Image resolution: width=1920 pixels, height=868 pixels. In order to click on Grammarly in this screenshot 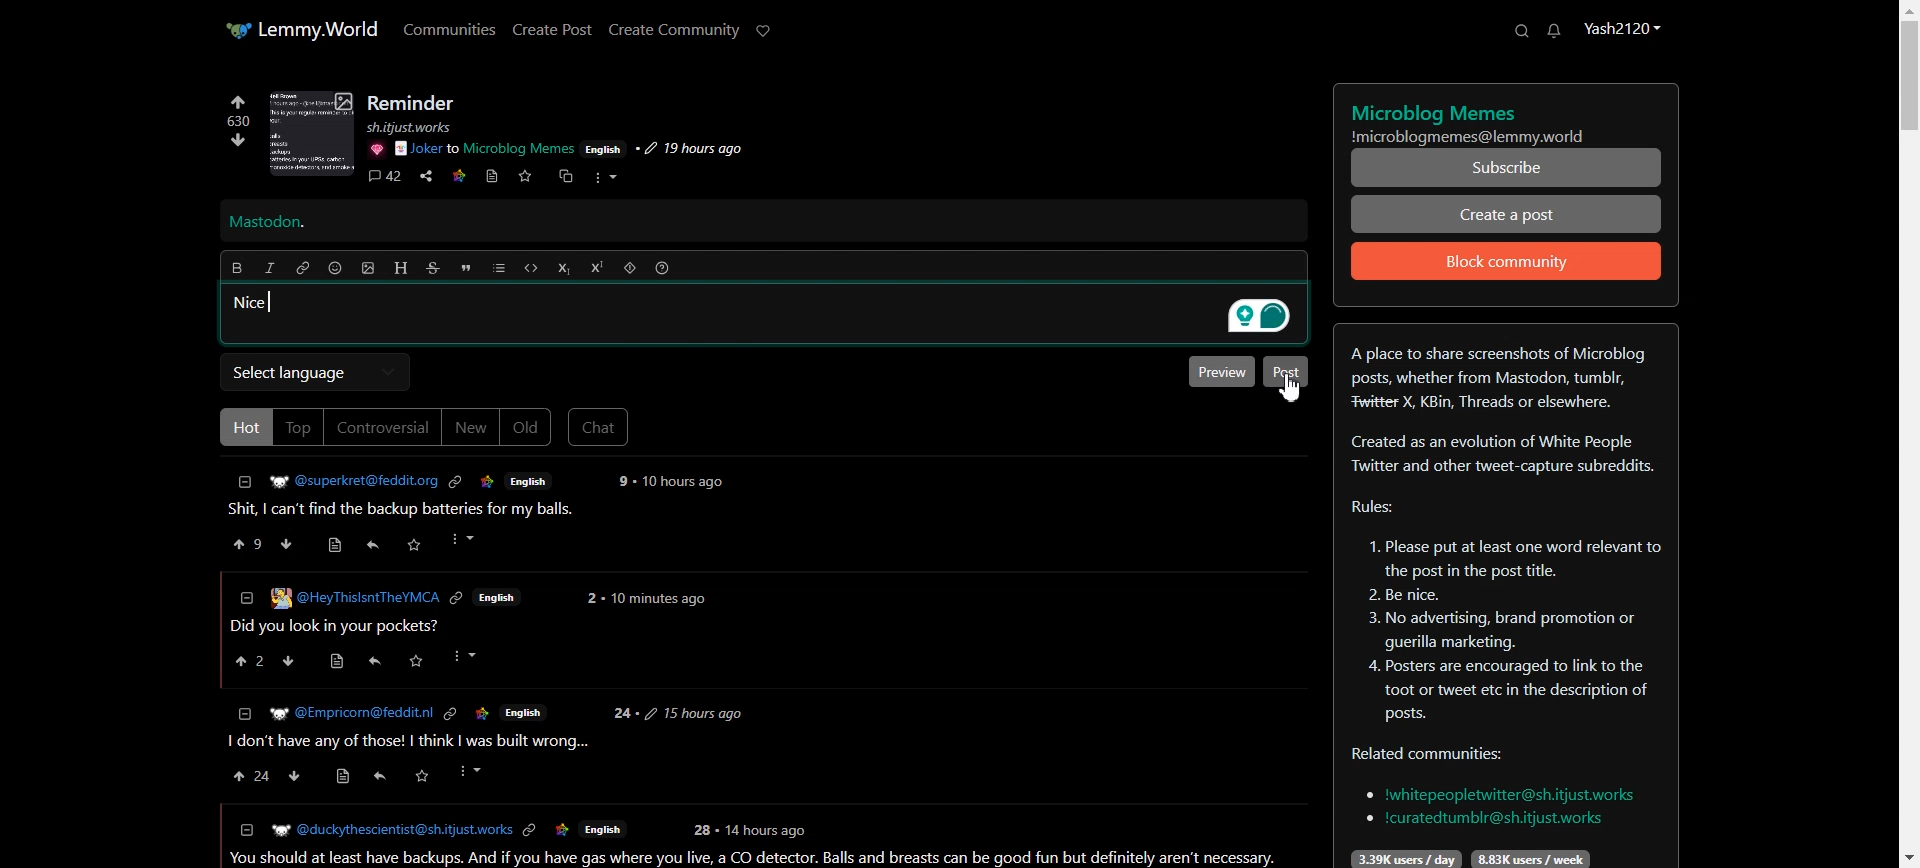, I will do `click(1256, 316)`.